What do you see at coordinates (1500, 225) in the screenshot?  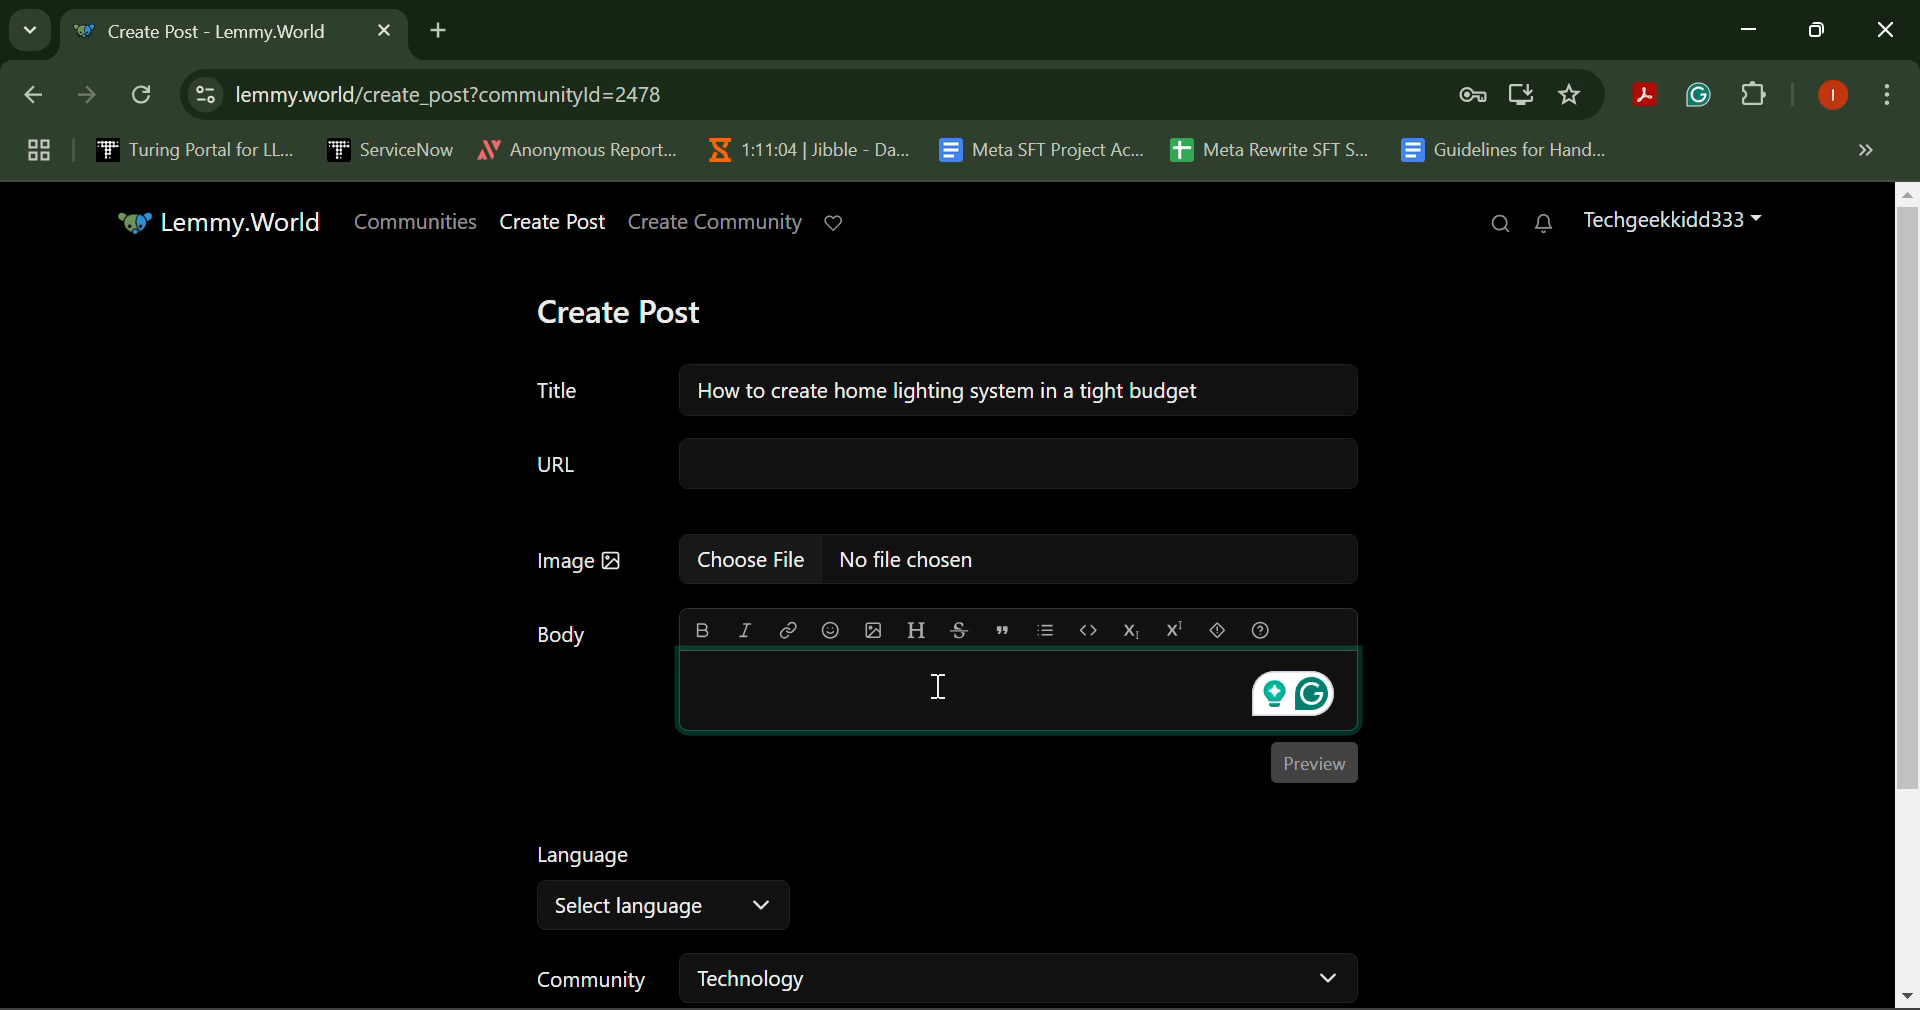 I see `Search` at bounding box center [1500, 225].